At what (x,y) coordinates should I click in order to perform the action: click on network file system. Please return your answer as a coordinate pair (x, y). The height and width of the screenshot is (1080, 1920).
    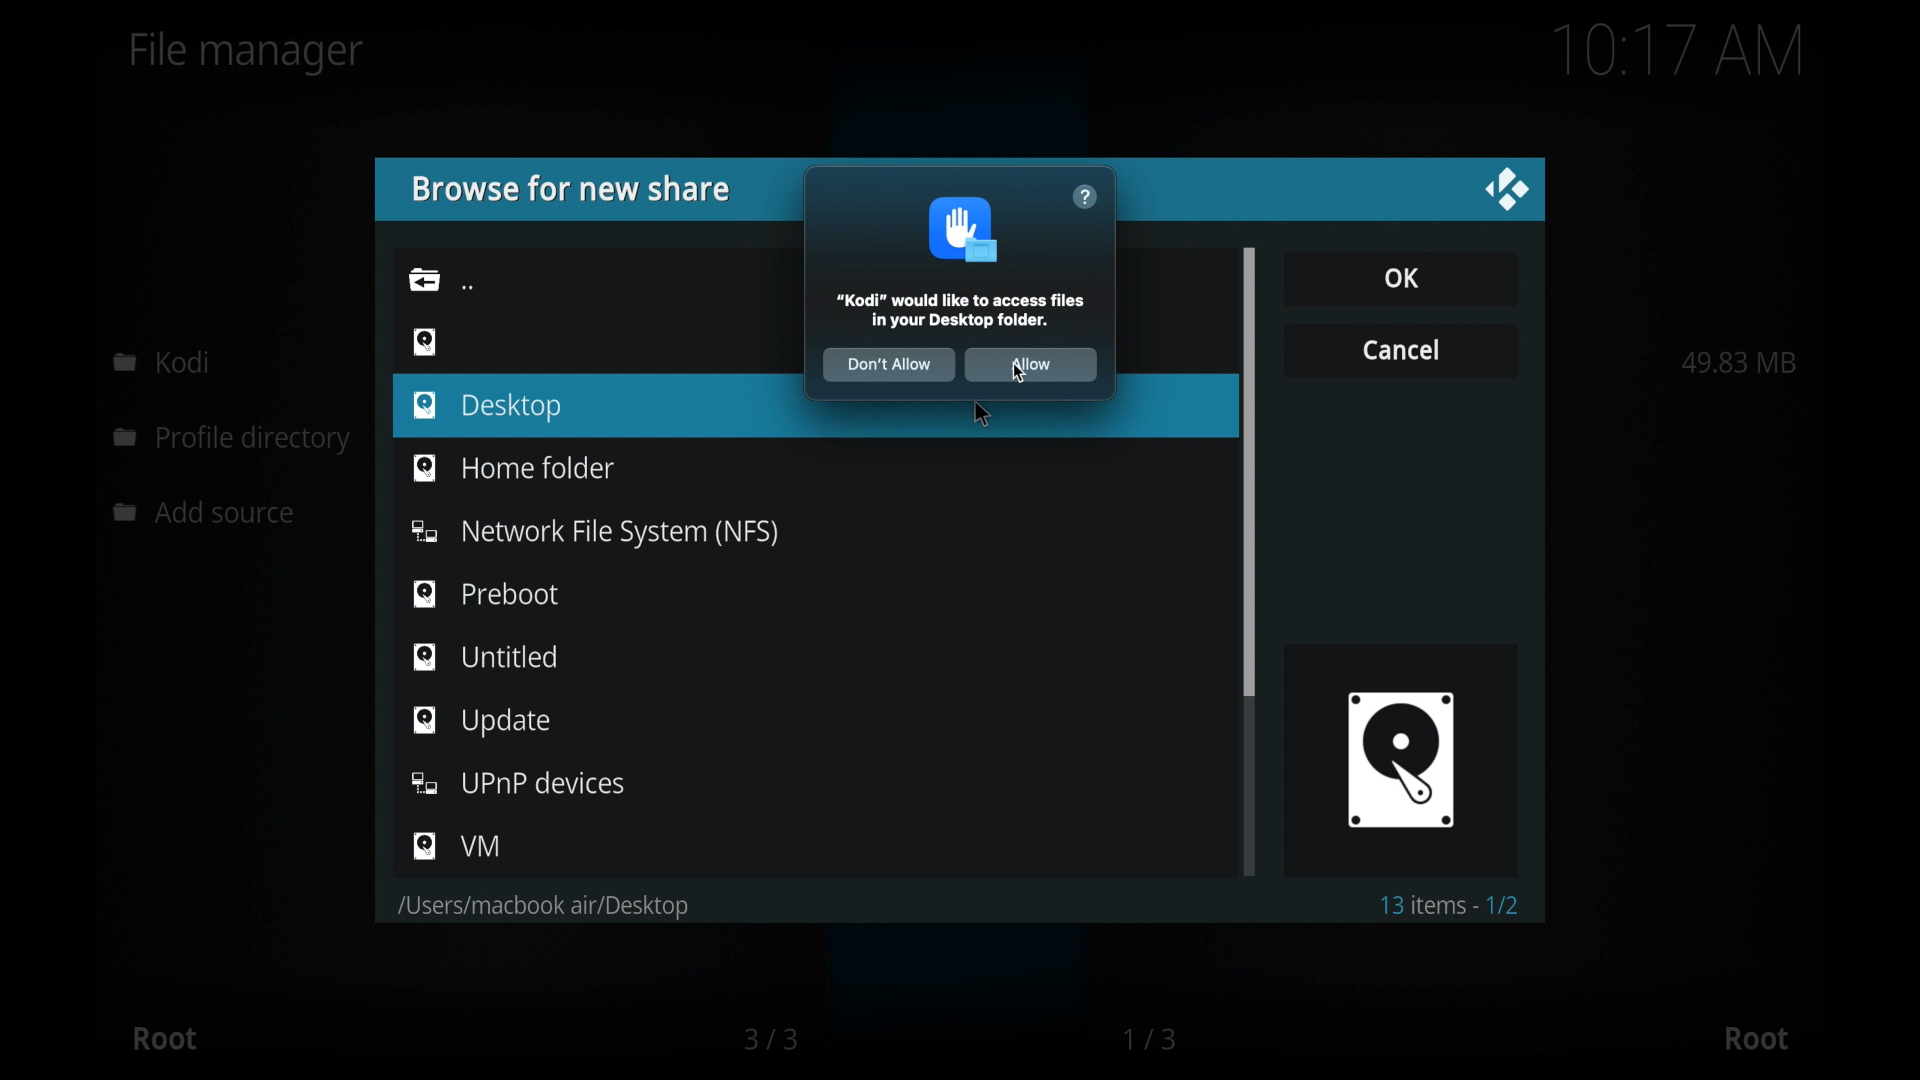
    Looking at the image, I should click on (593, 533).